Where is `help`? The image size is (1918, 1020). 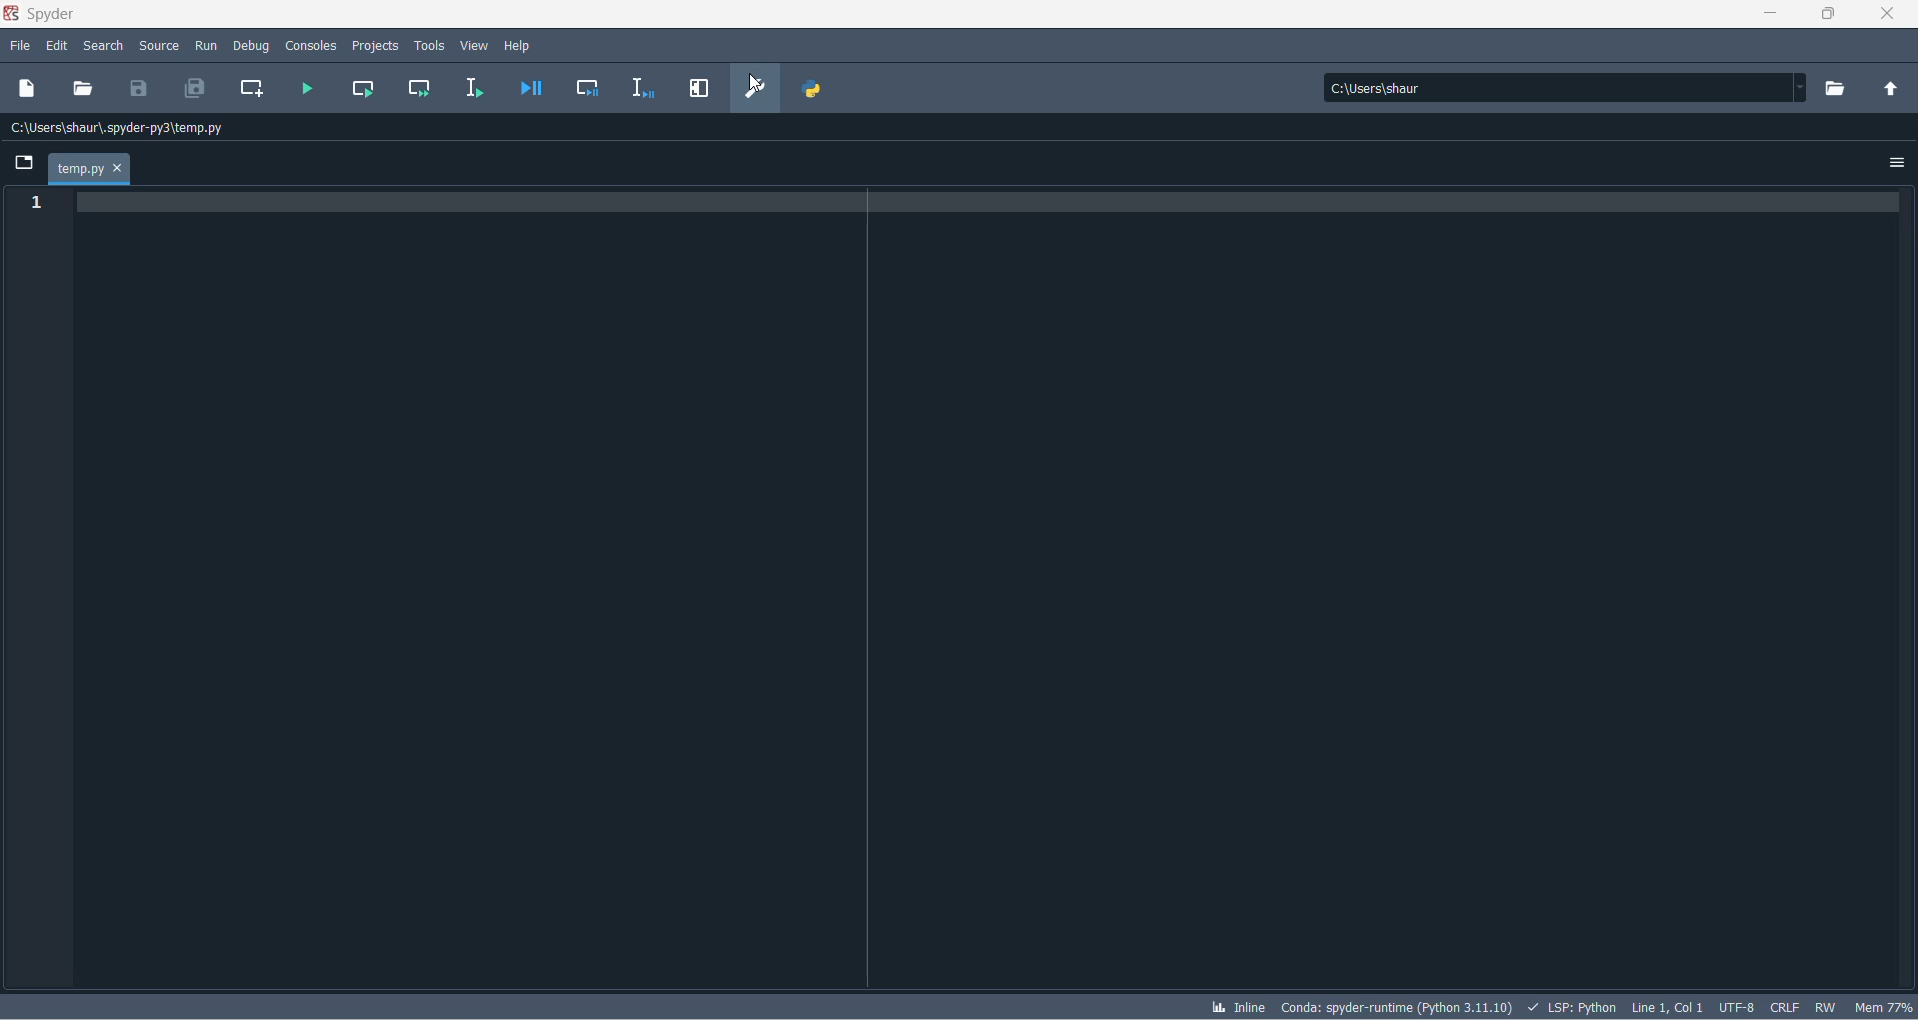 help is located at coordinates (523, 44).